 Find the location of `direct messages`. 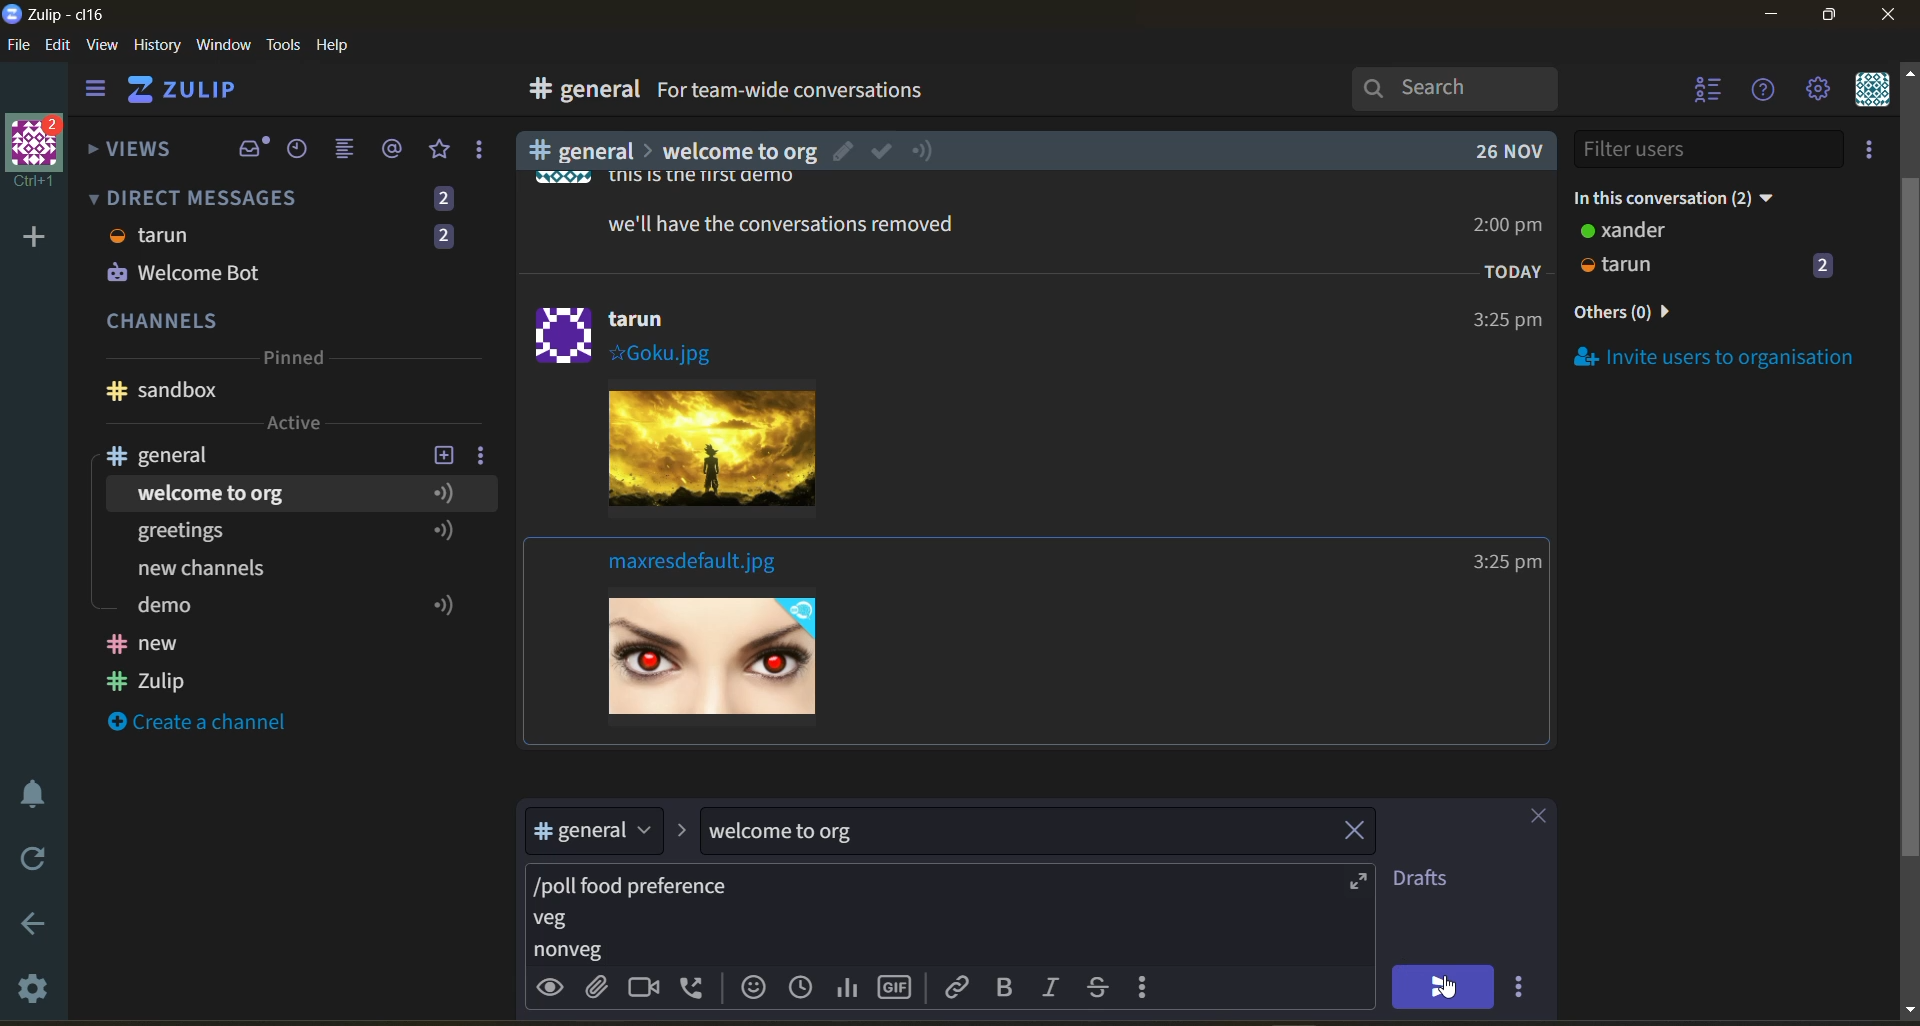

direct messages is located at coordinates (289, 239).